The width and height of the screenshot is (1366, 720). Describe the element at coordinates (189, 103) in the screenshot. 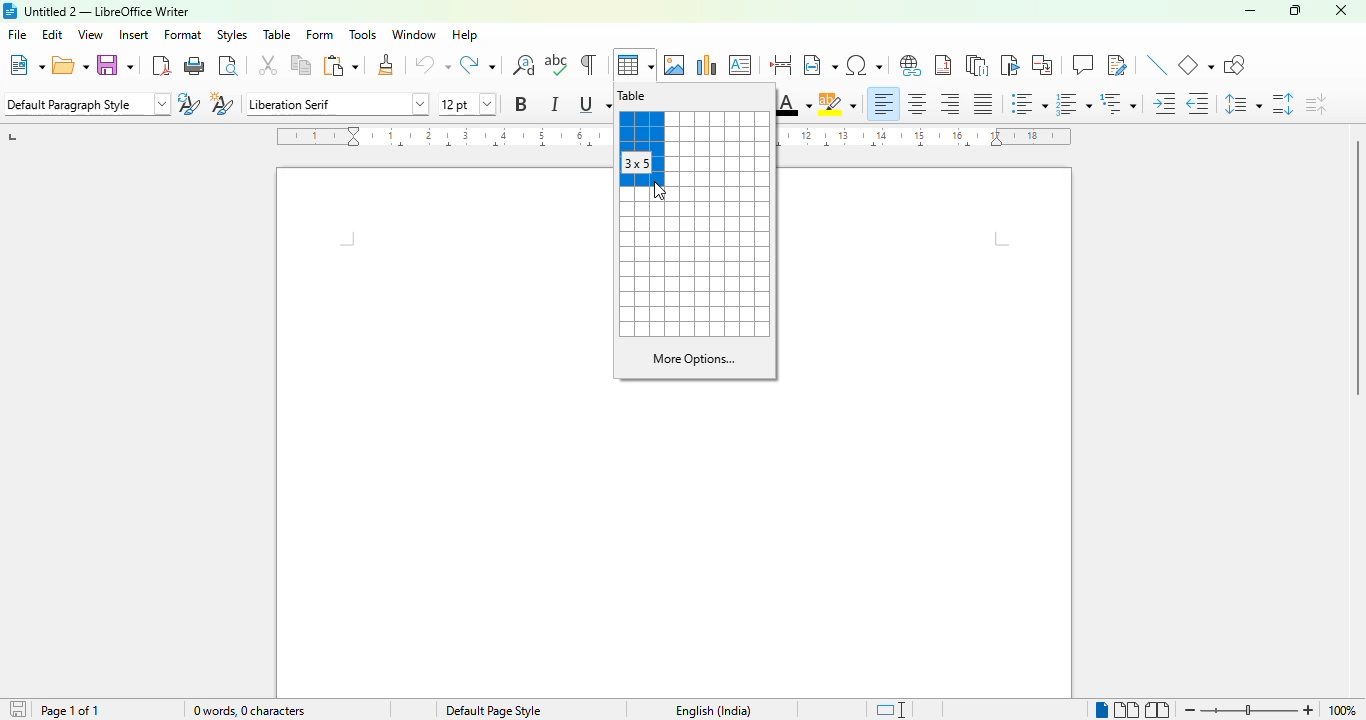

I see `update selected style` at that location.